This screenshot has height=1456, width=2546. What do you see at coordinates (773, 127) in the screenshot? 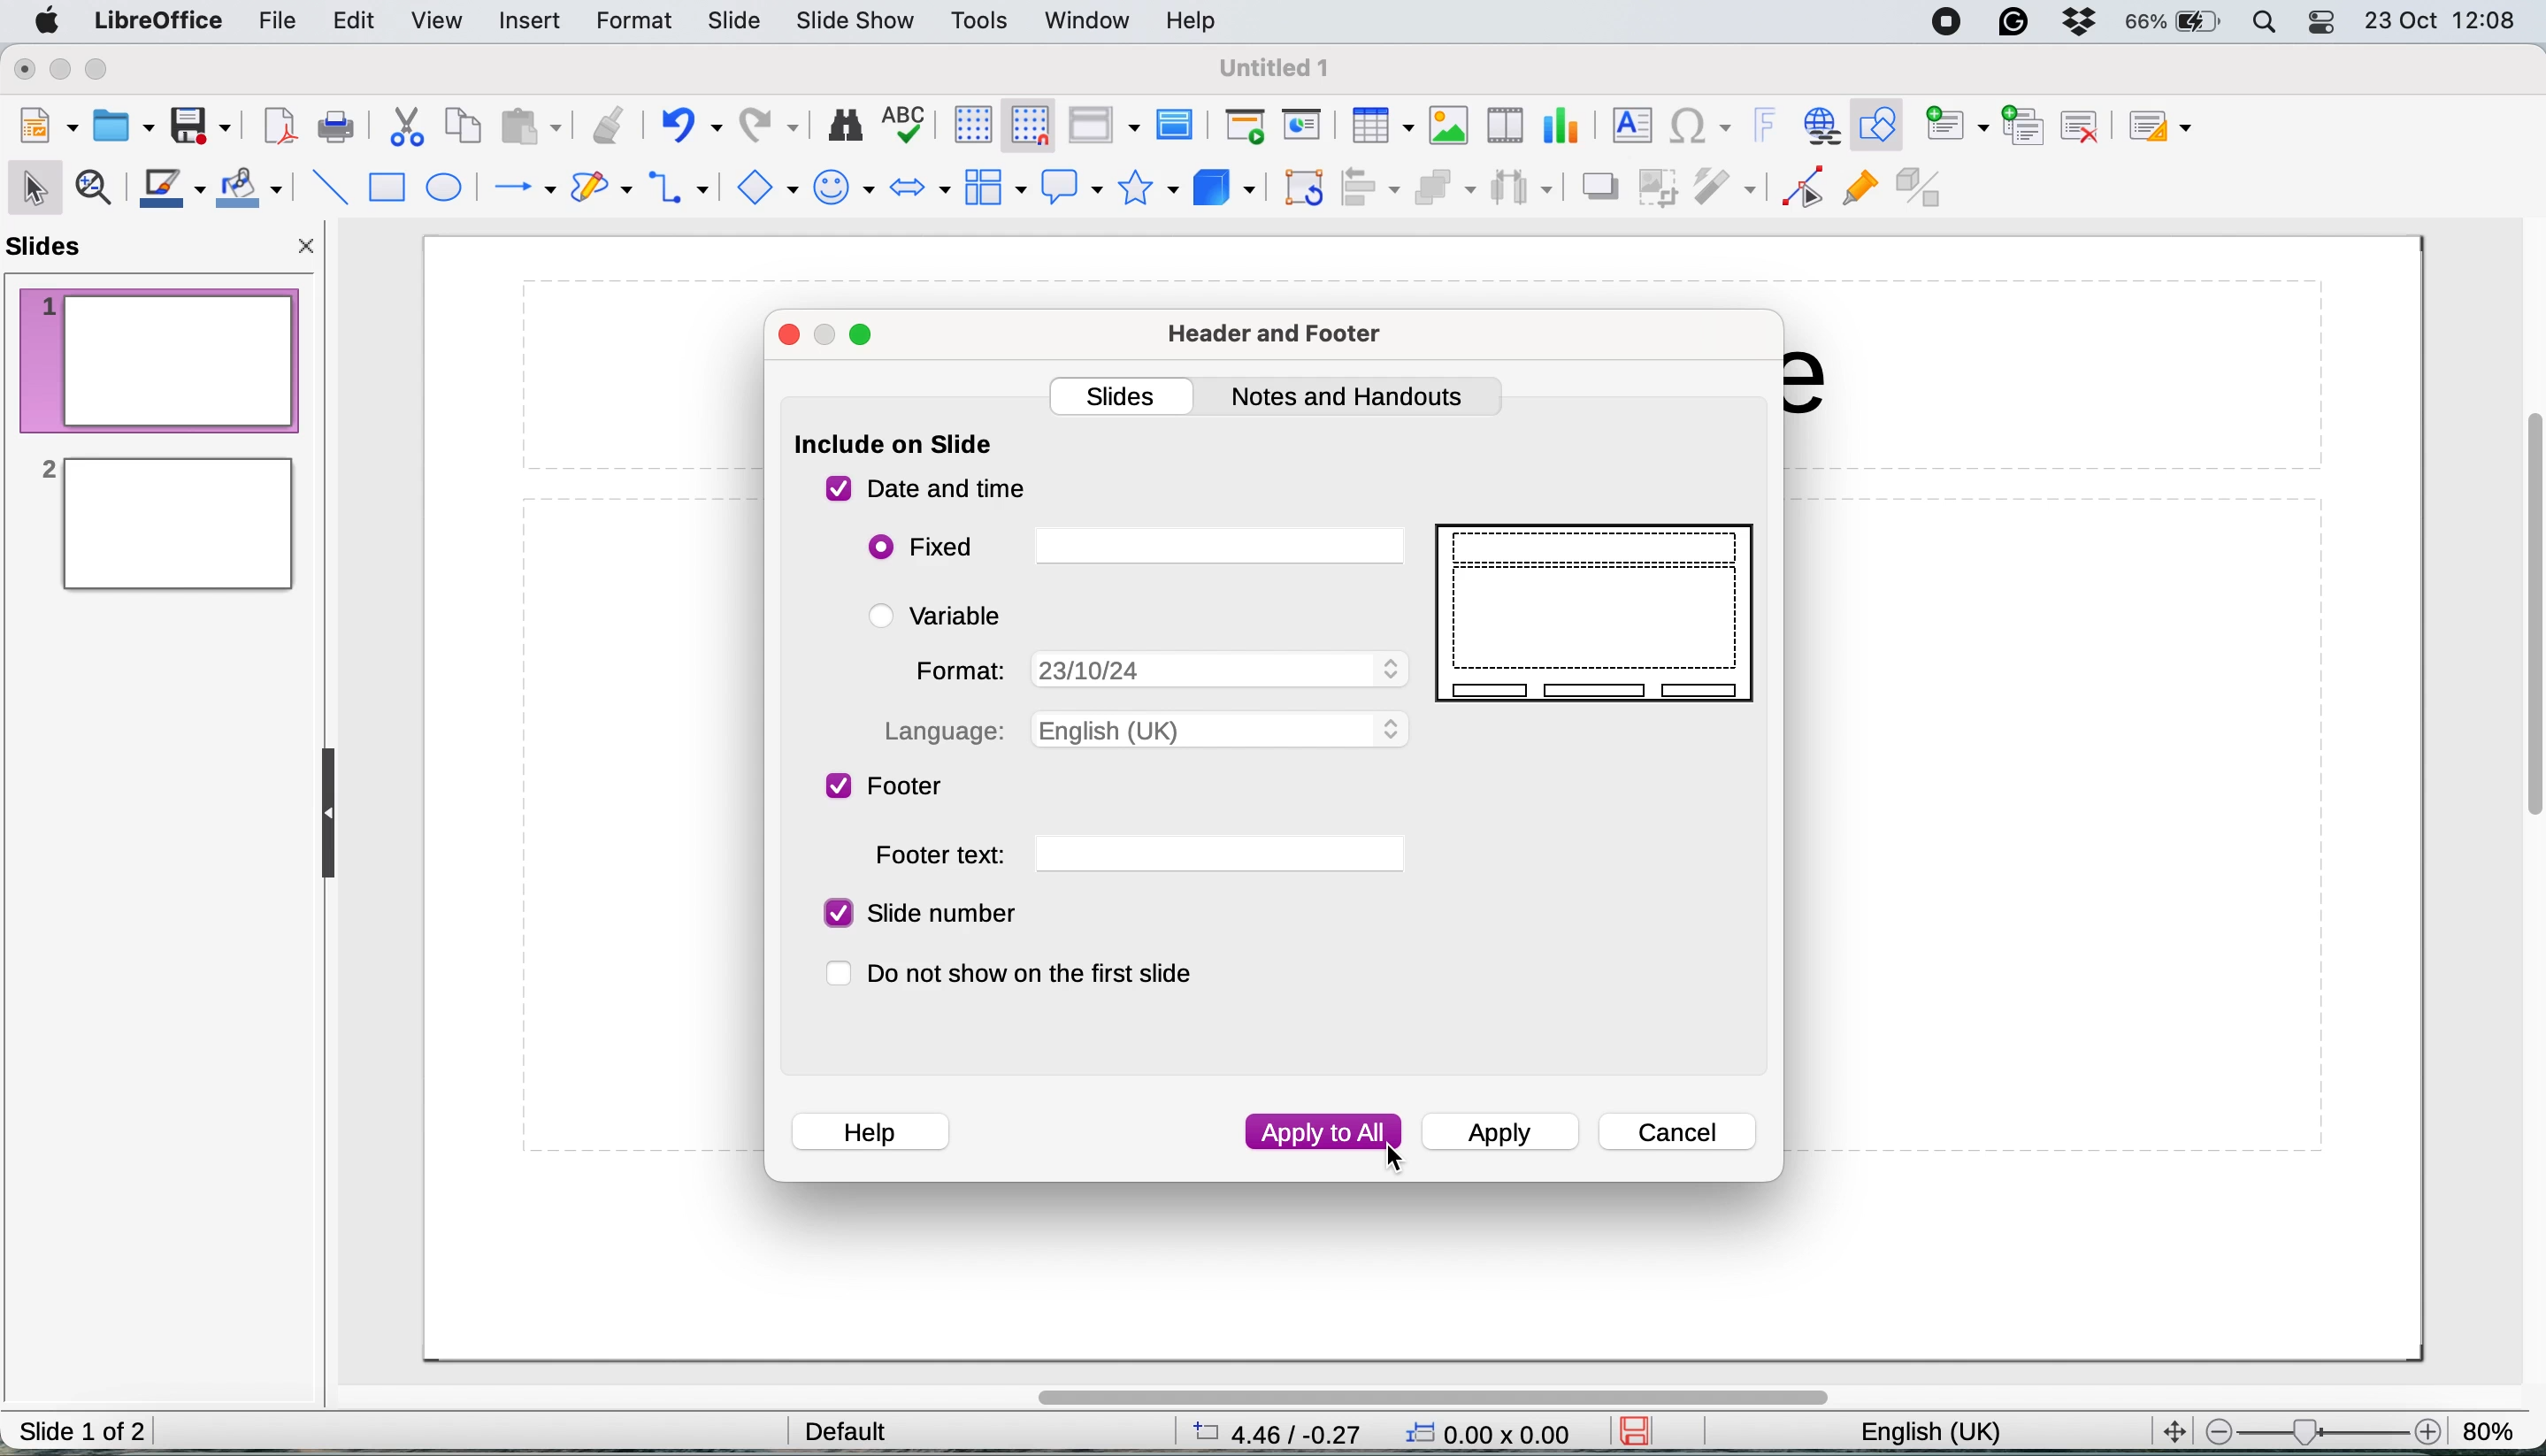
I see `redo` at bounding box center [773, 127].